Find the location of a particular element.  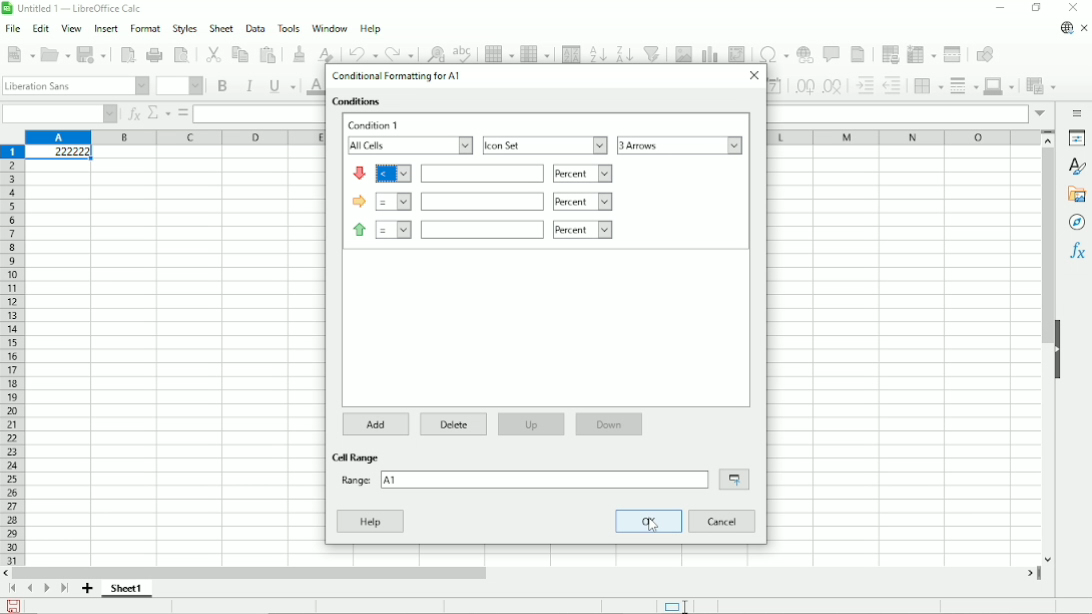

Scroll to next page is located at coordinates (47, 589).